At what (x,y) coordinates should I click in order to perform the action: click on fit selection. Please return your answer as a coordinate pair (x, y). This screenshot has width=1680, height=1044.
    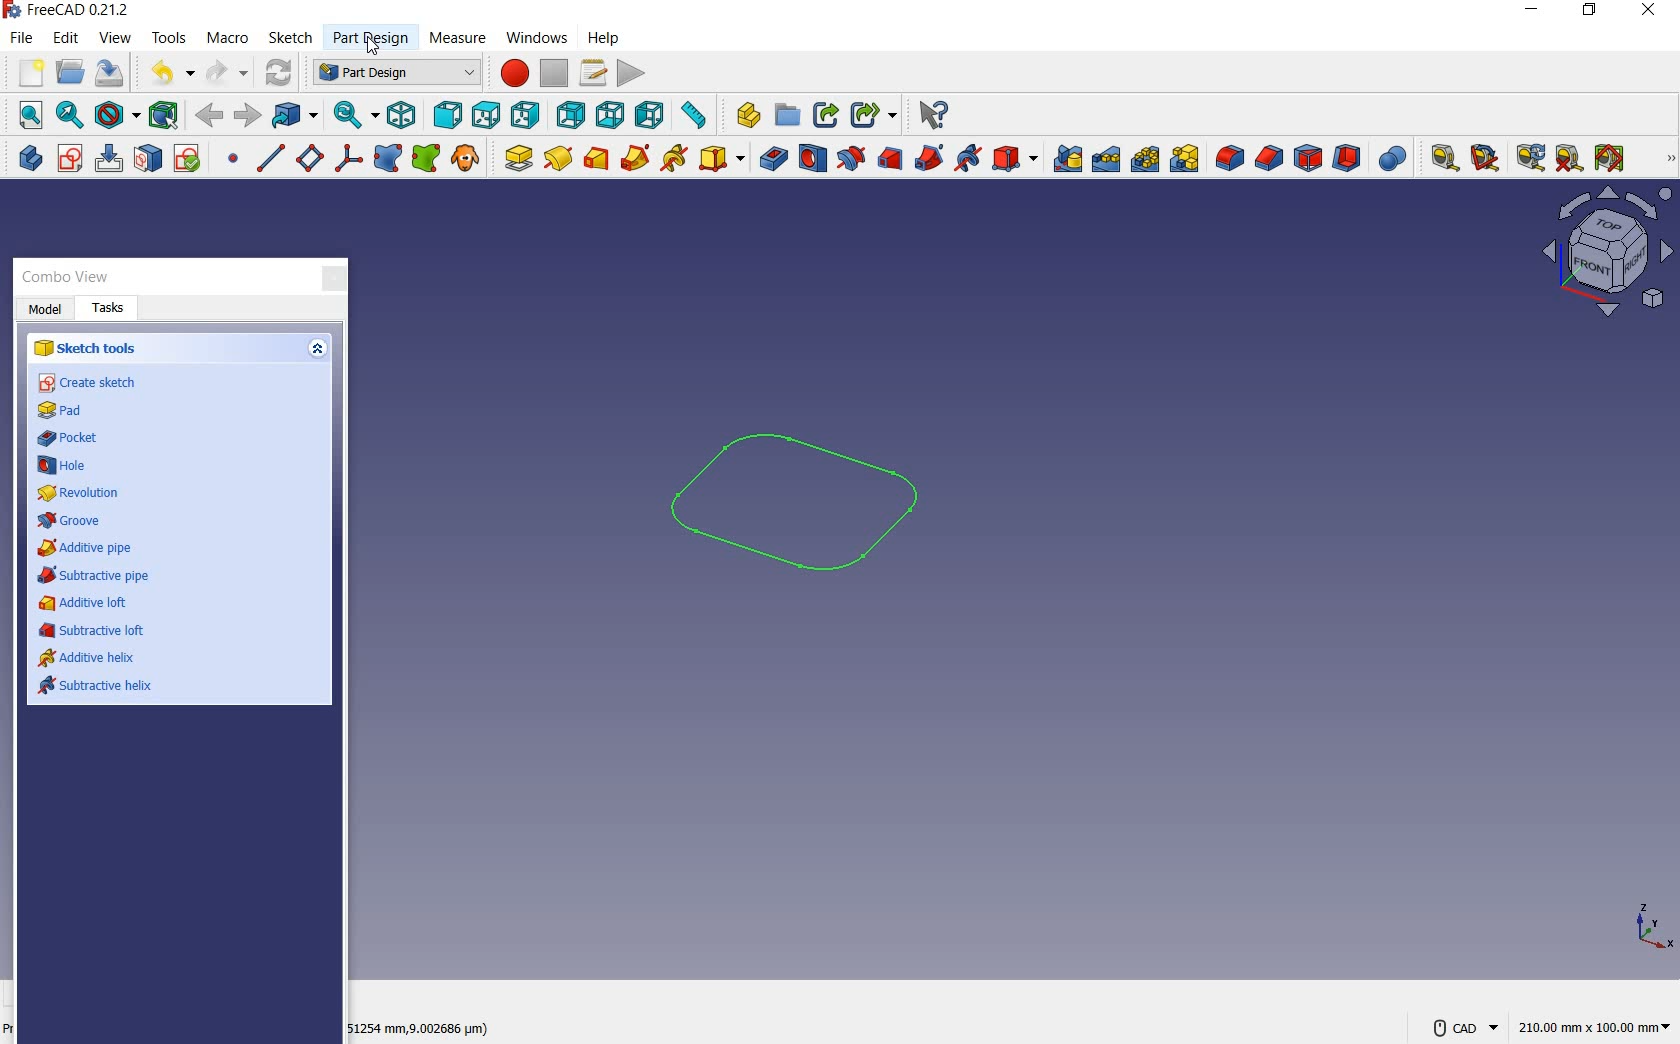
    Looking at the image, I should click on (70, 117).